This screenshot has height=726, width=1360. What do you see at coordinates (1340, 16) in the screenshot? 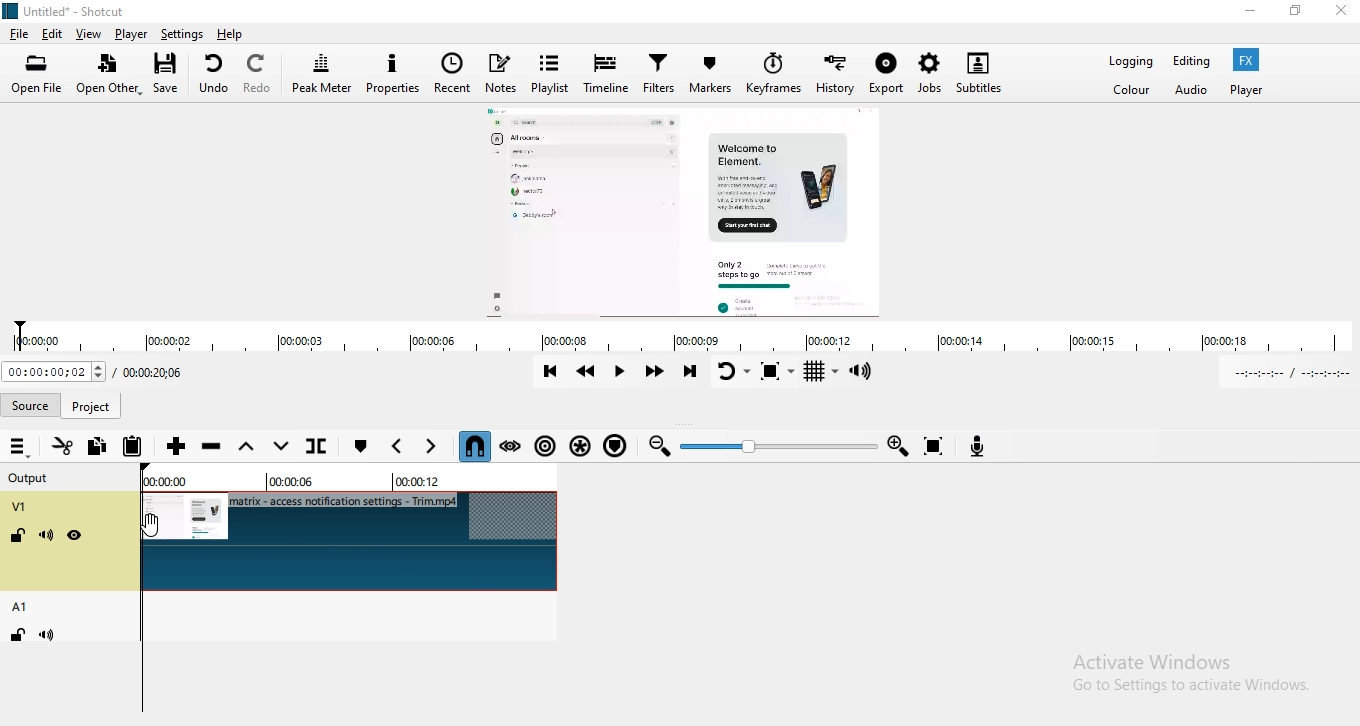
I see `Close ` at bounding box center [1340, 16].